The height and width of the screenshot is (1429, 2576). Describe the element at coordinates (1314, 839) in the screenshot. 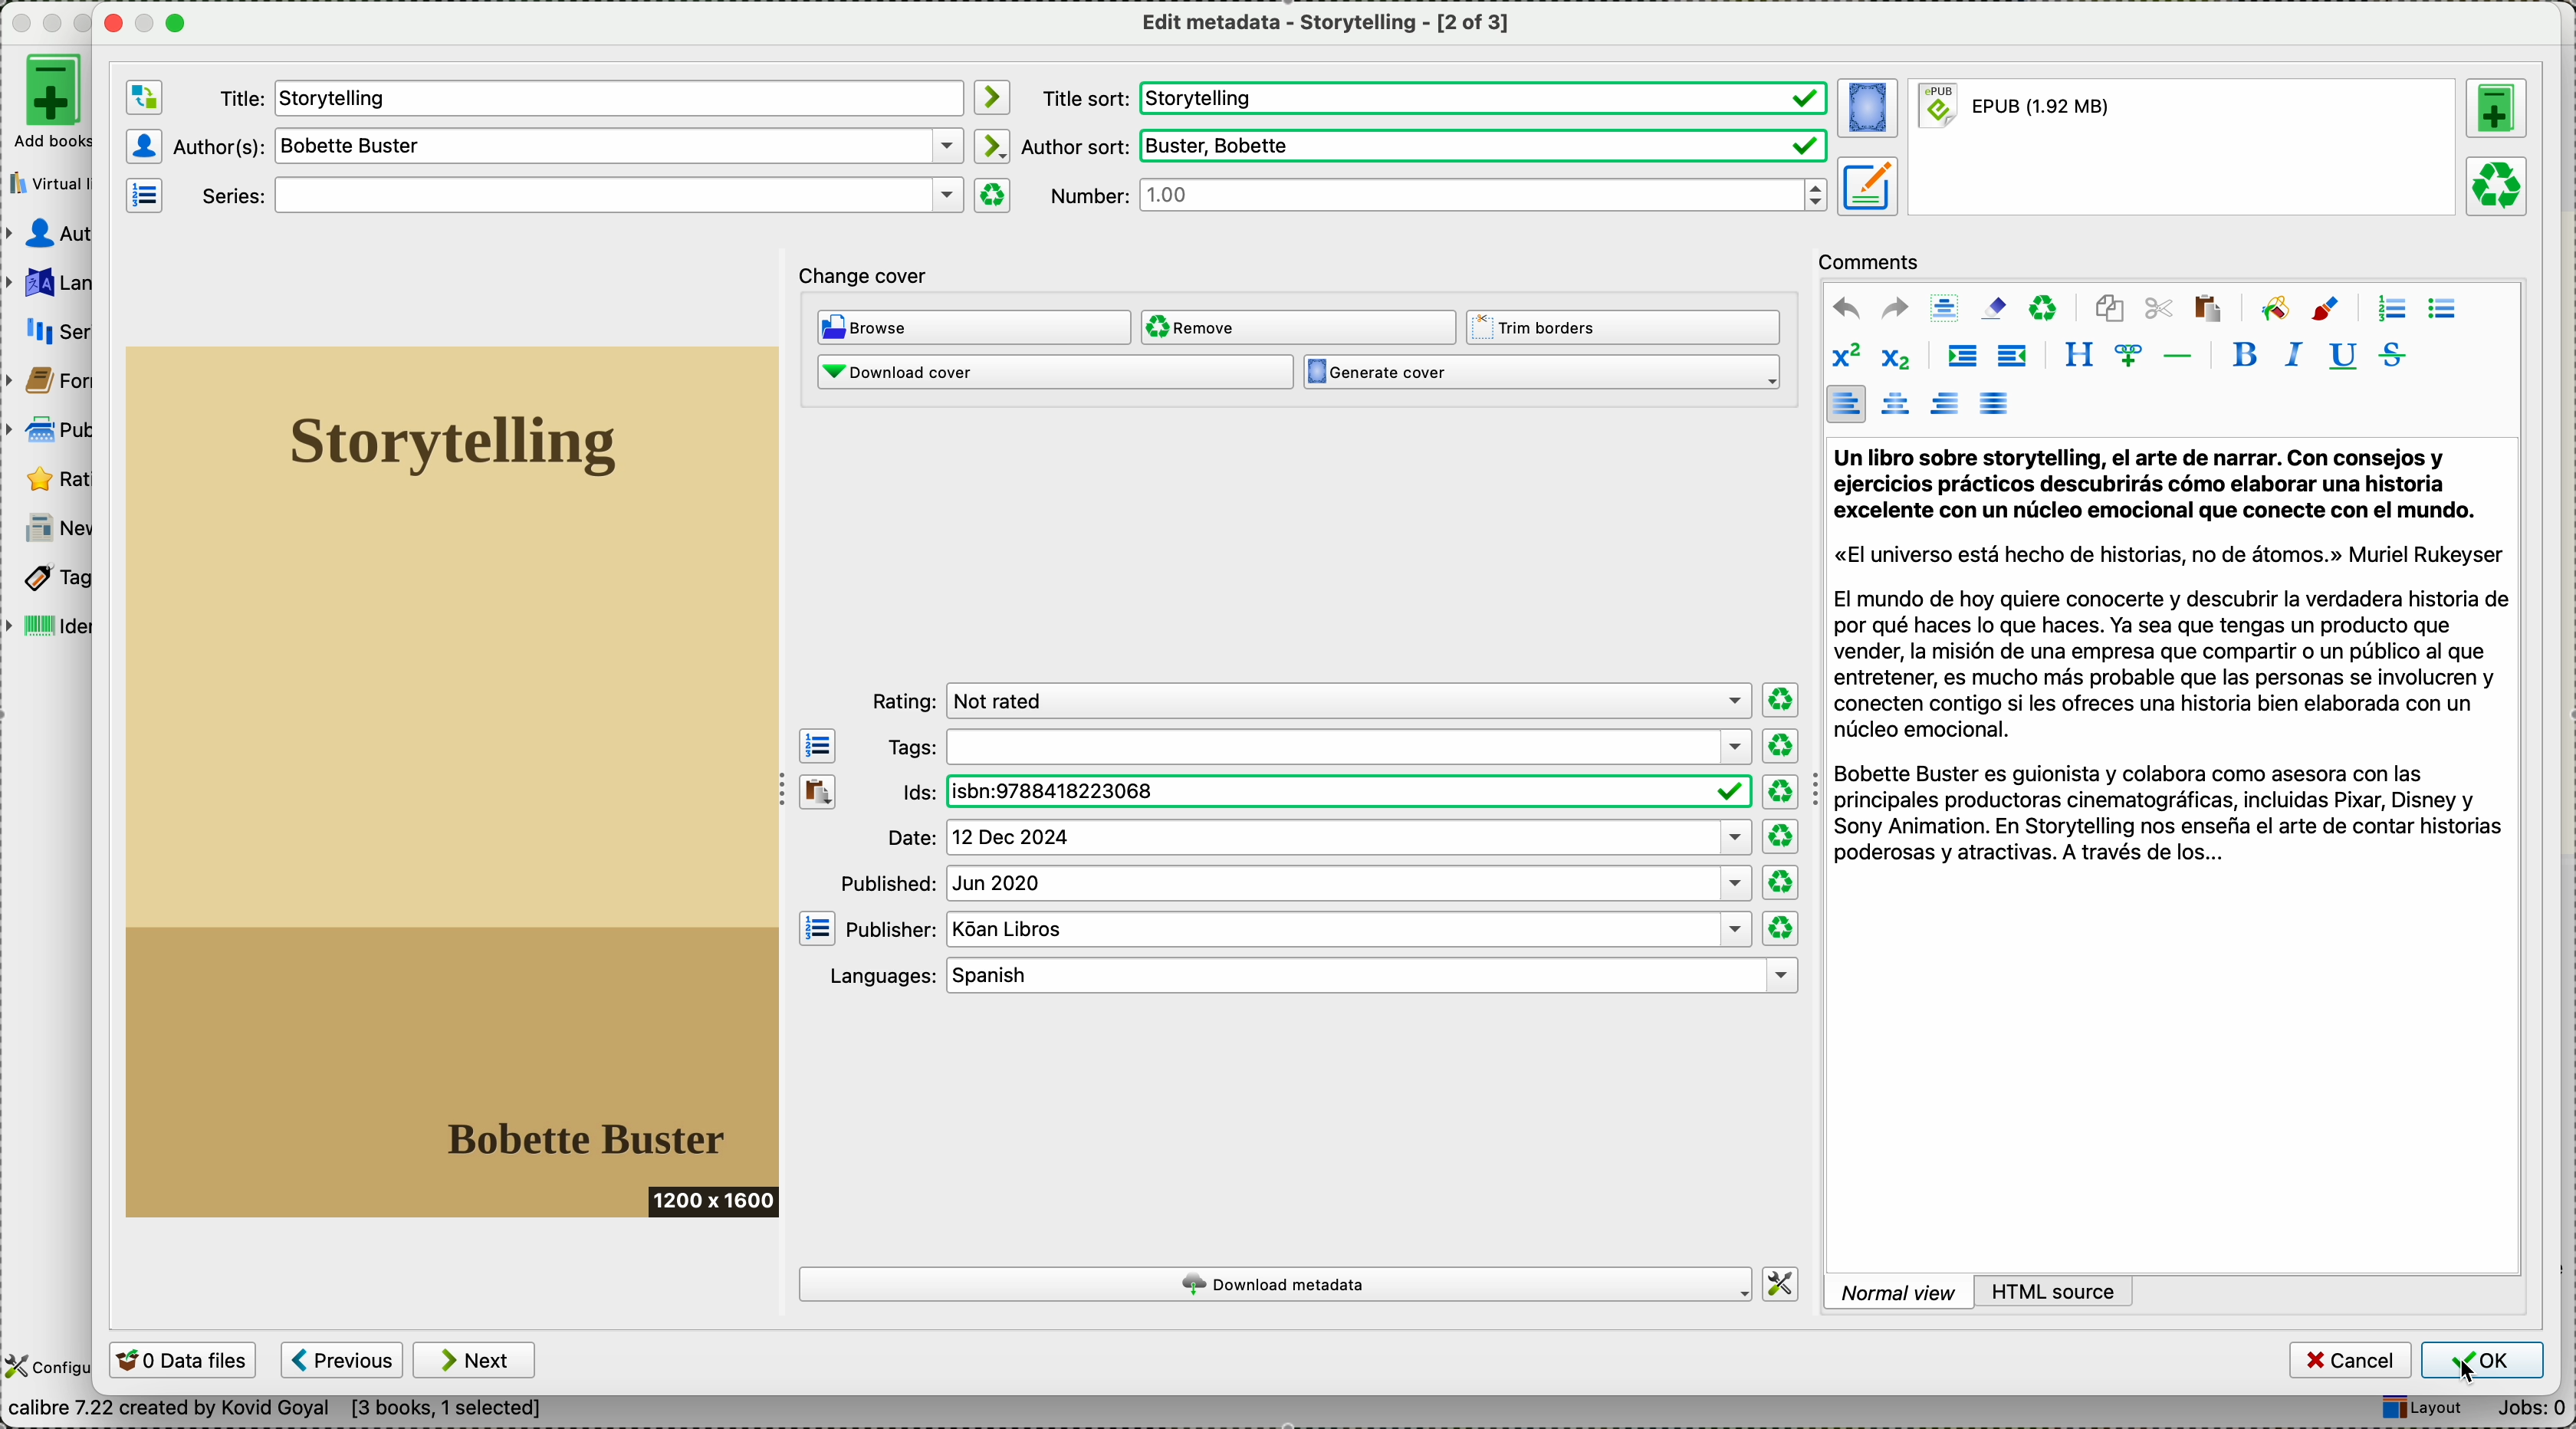

I see `date` at that location.